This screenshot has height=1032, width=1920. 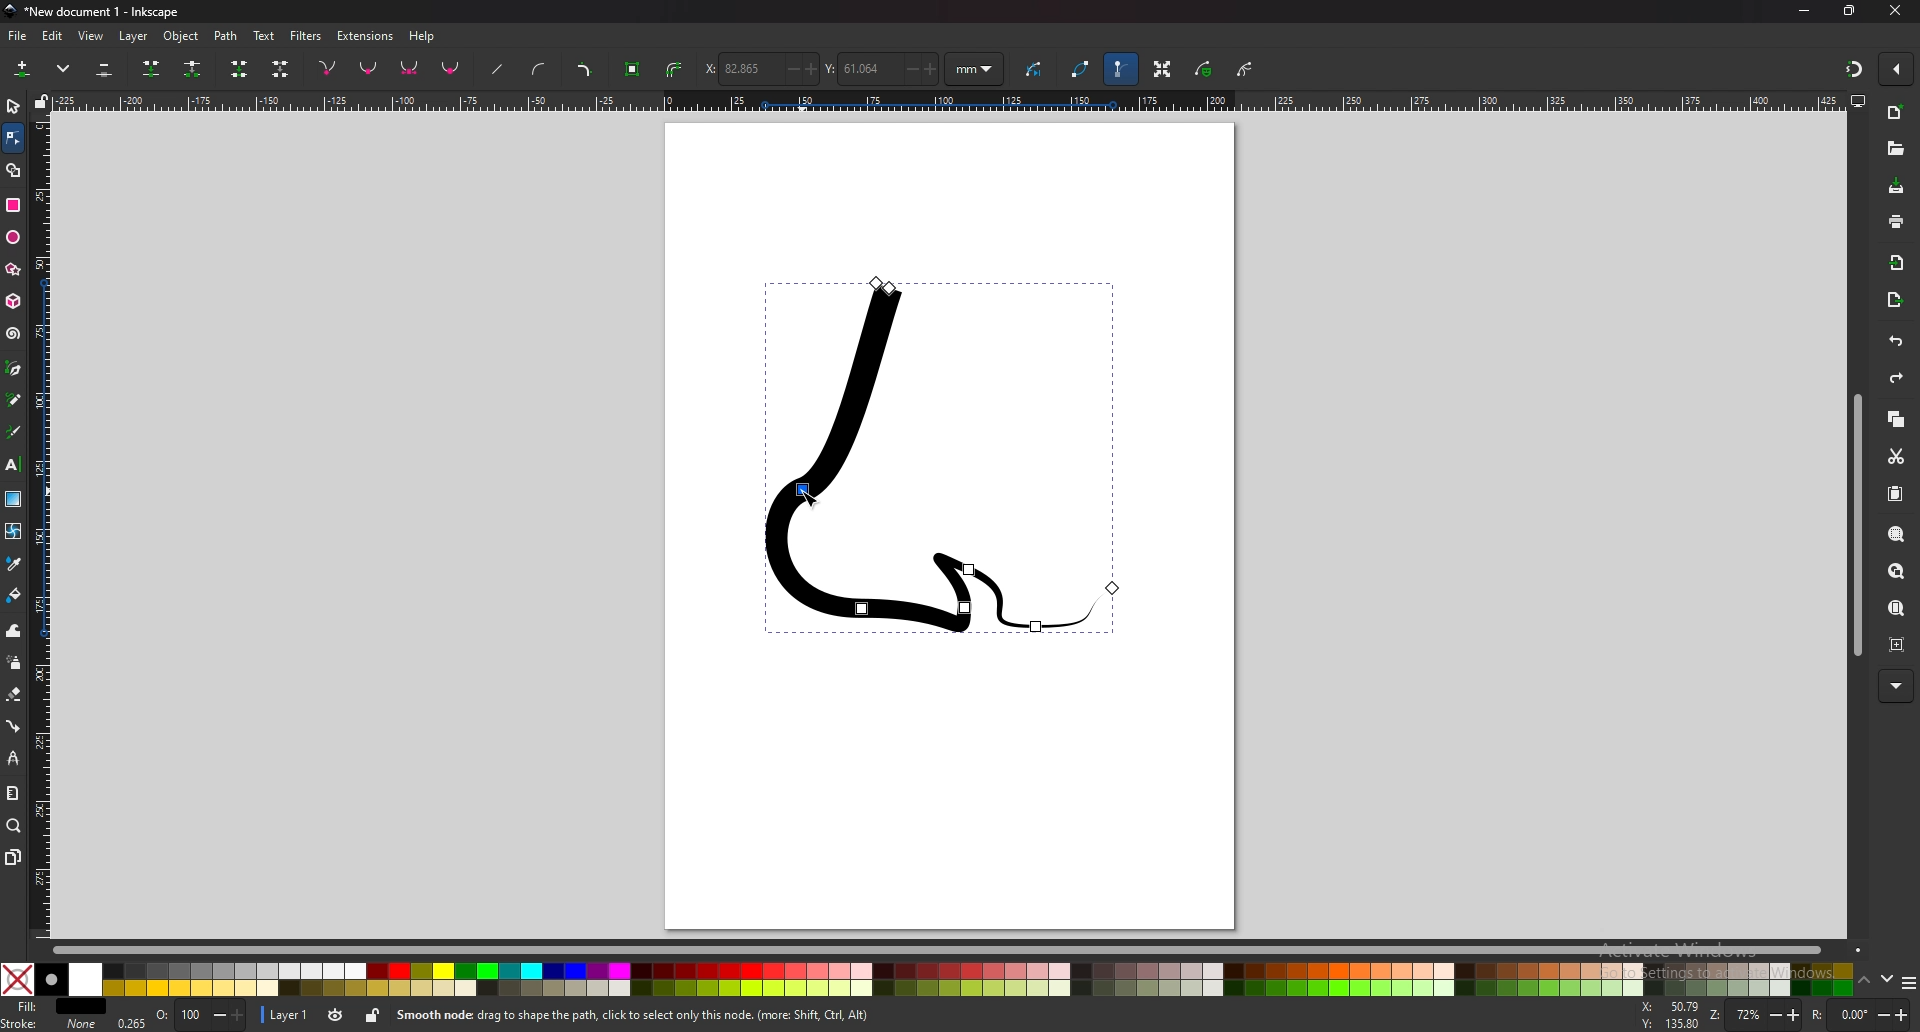 What do you see at coordinates (282, 70) in the screenshot?
I see `delete segment between two non endpoint nodes` at bounding box center [282, 70].